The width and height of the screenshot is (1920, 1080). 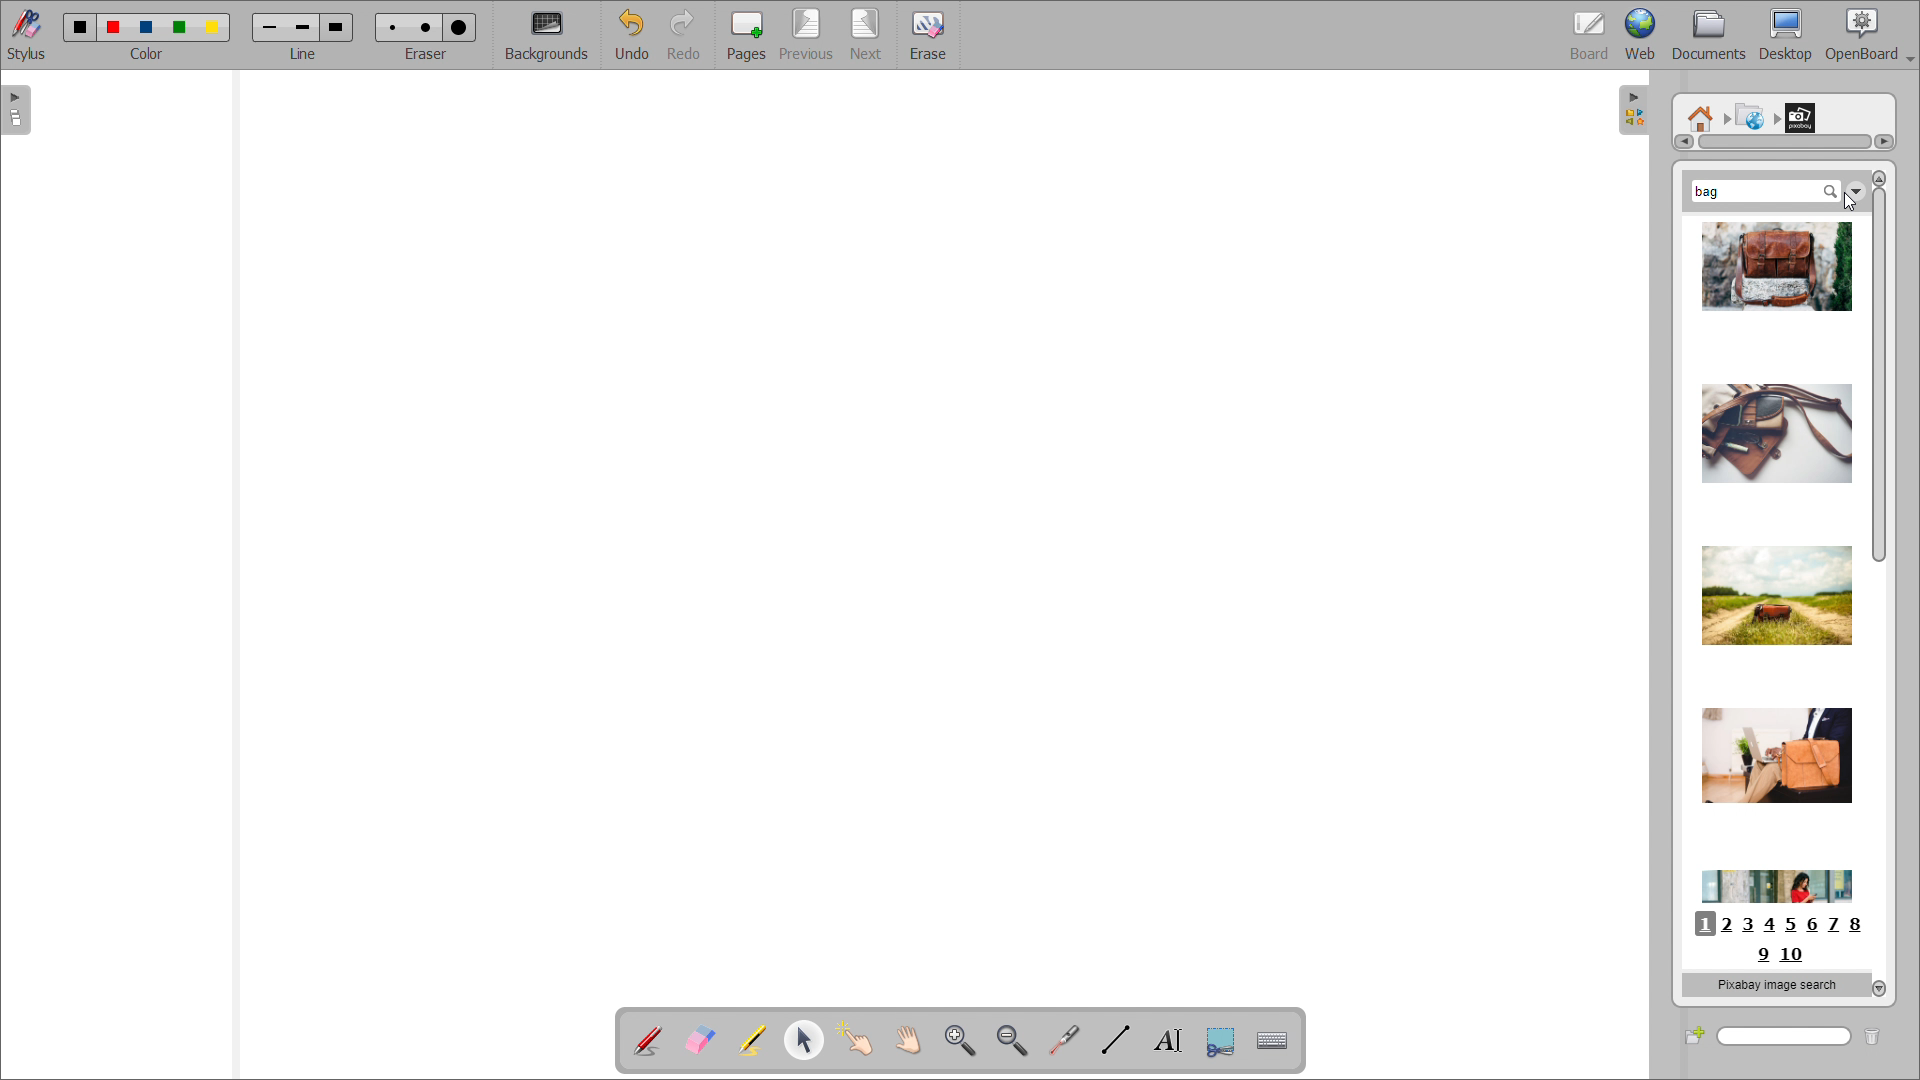 What do you see at coordinates (338, 26) in the screenshot?
I see `Large line` at bounding box center [338, 26].